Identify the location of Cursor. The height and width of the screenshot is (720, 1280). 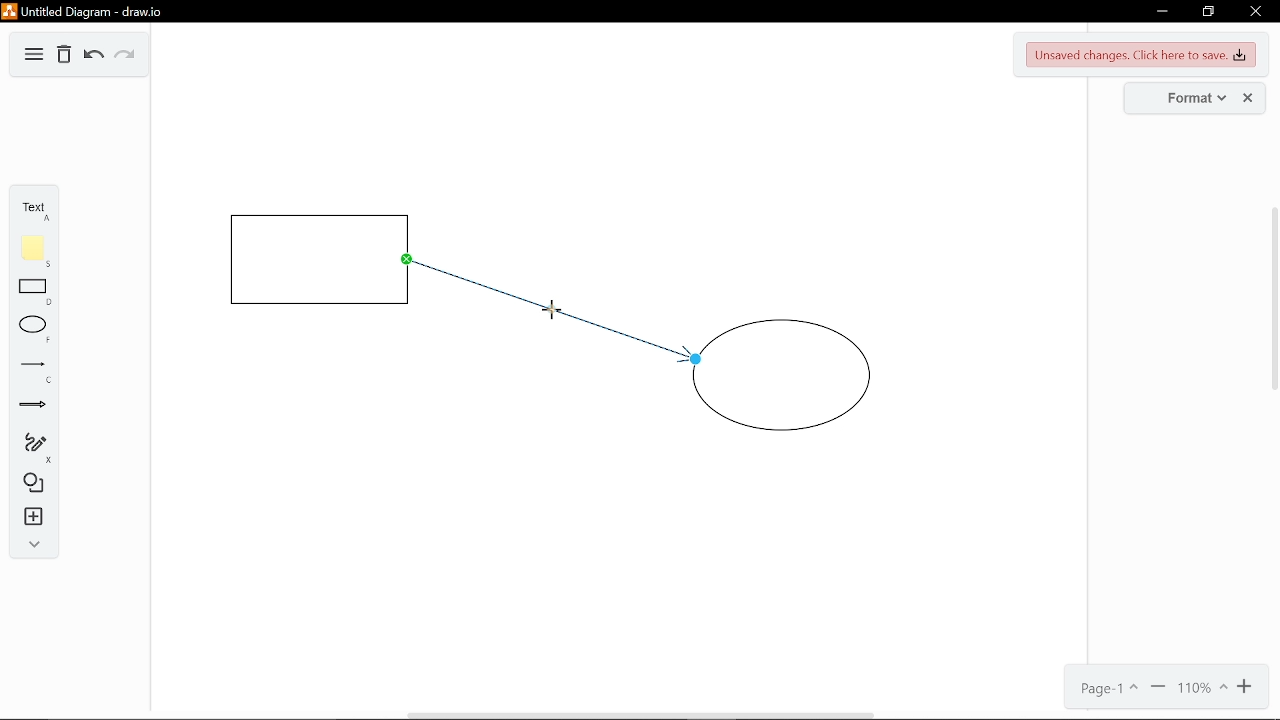
(549, 310).